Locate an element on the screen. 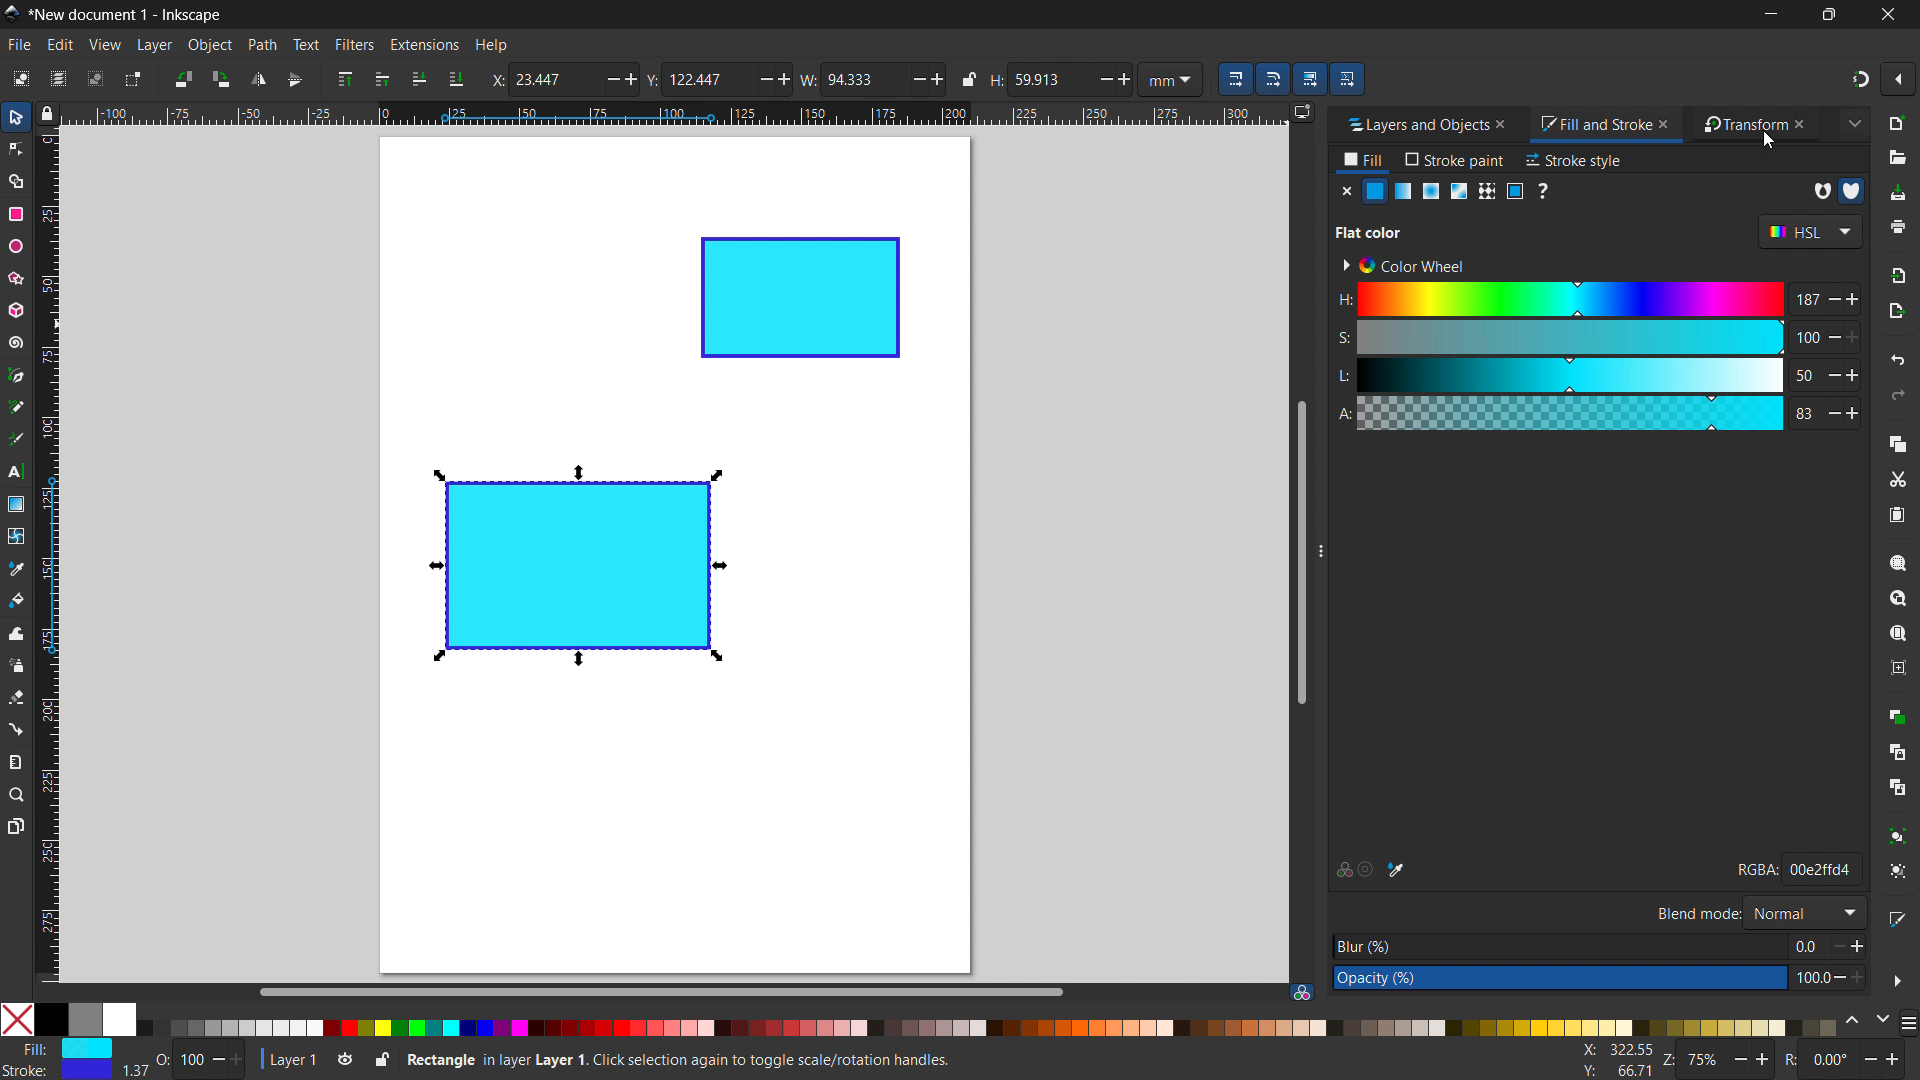 Image resolution: width=1920 pixels, height=1080 pixels. node tool is located at coordinates (15, 147).